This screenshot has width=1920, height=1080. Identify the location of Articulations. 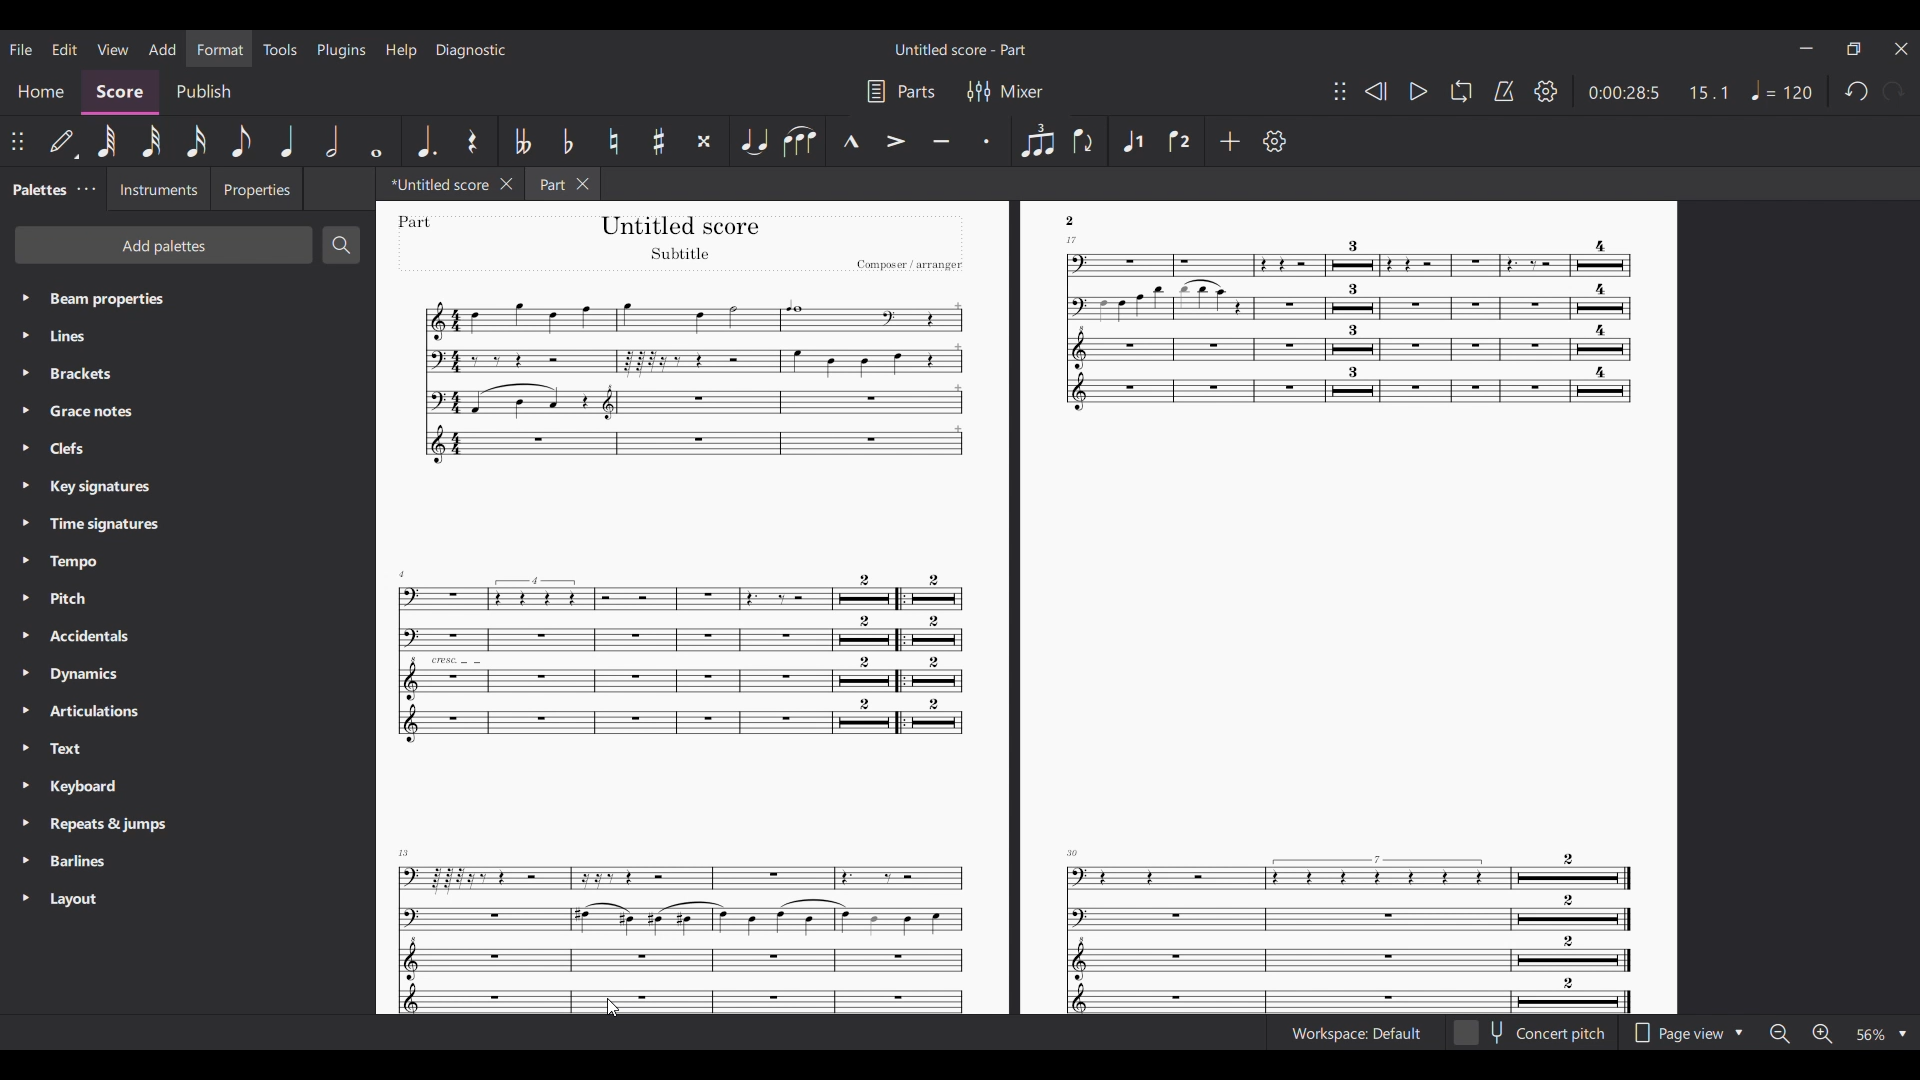
(85, 710).